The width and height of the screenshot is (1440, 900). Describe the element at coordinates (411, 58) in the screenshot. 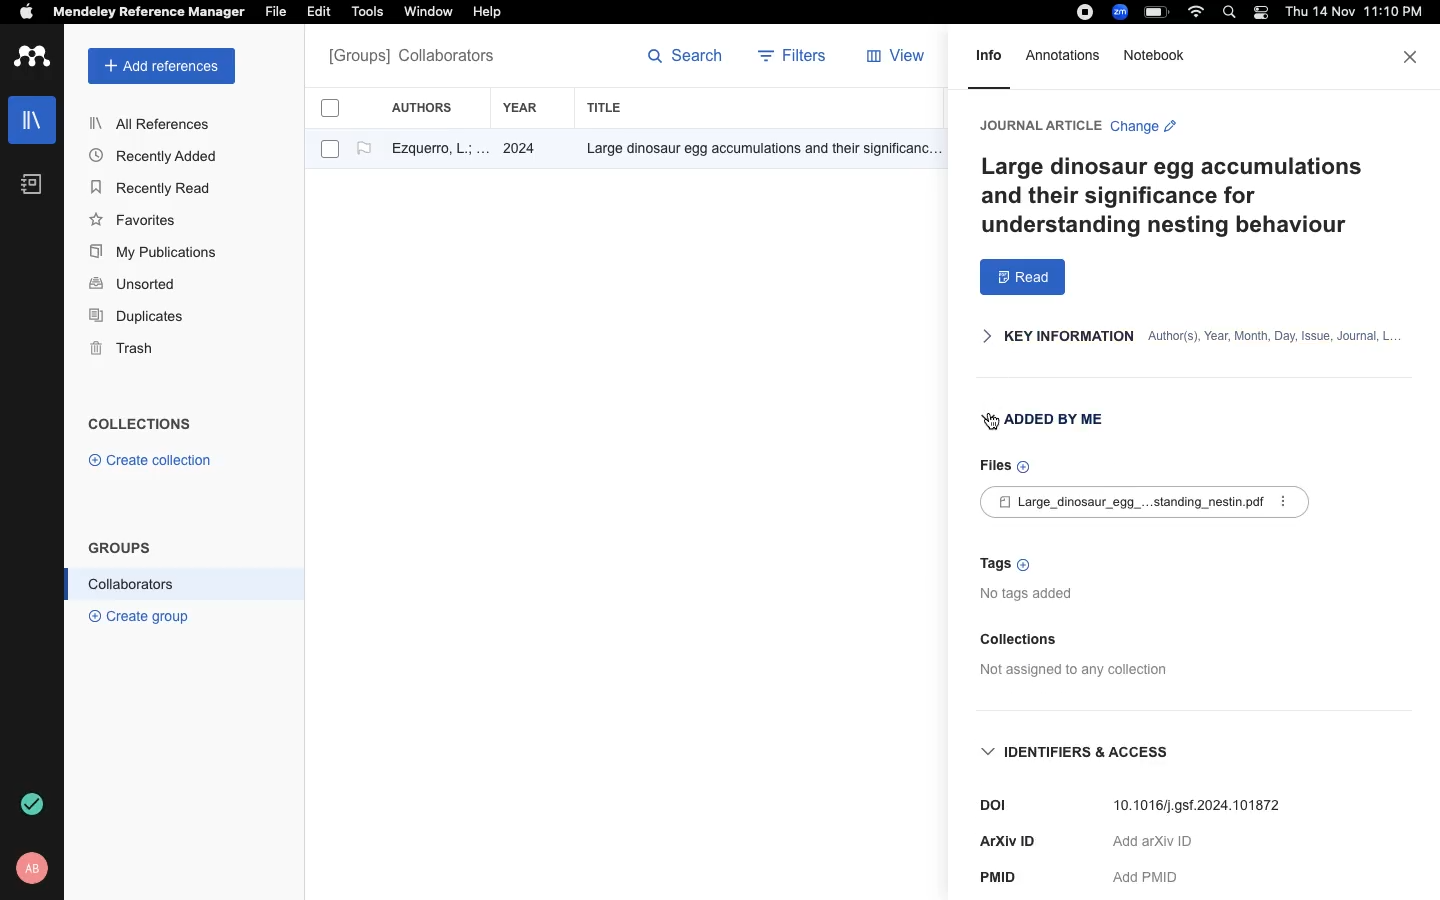

I see `All references` at that location.